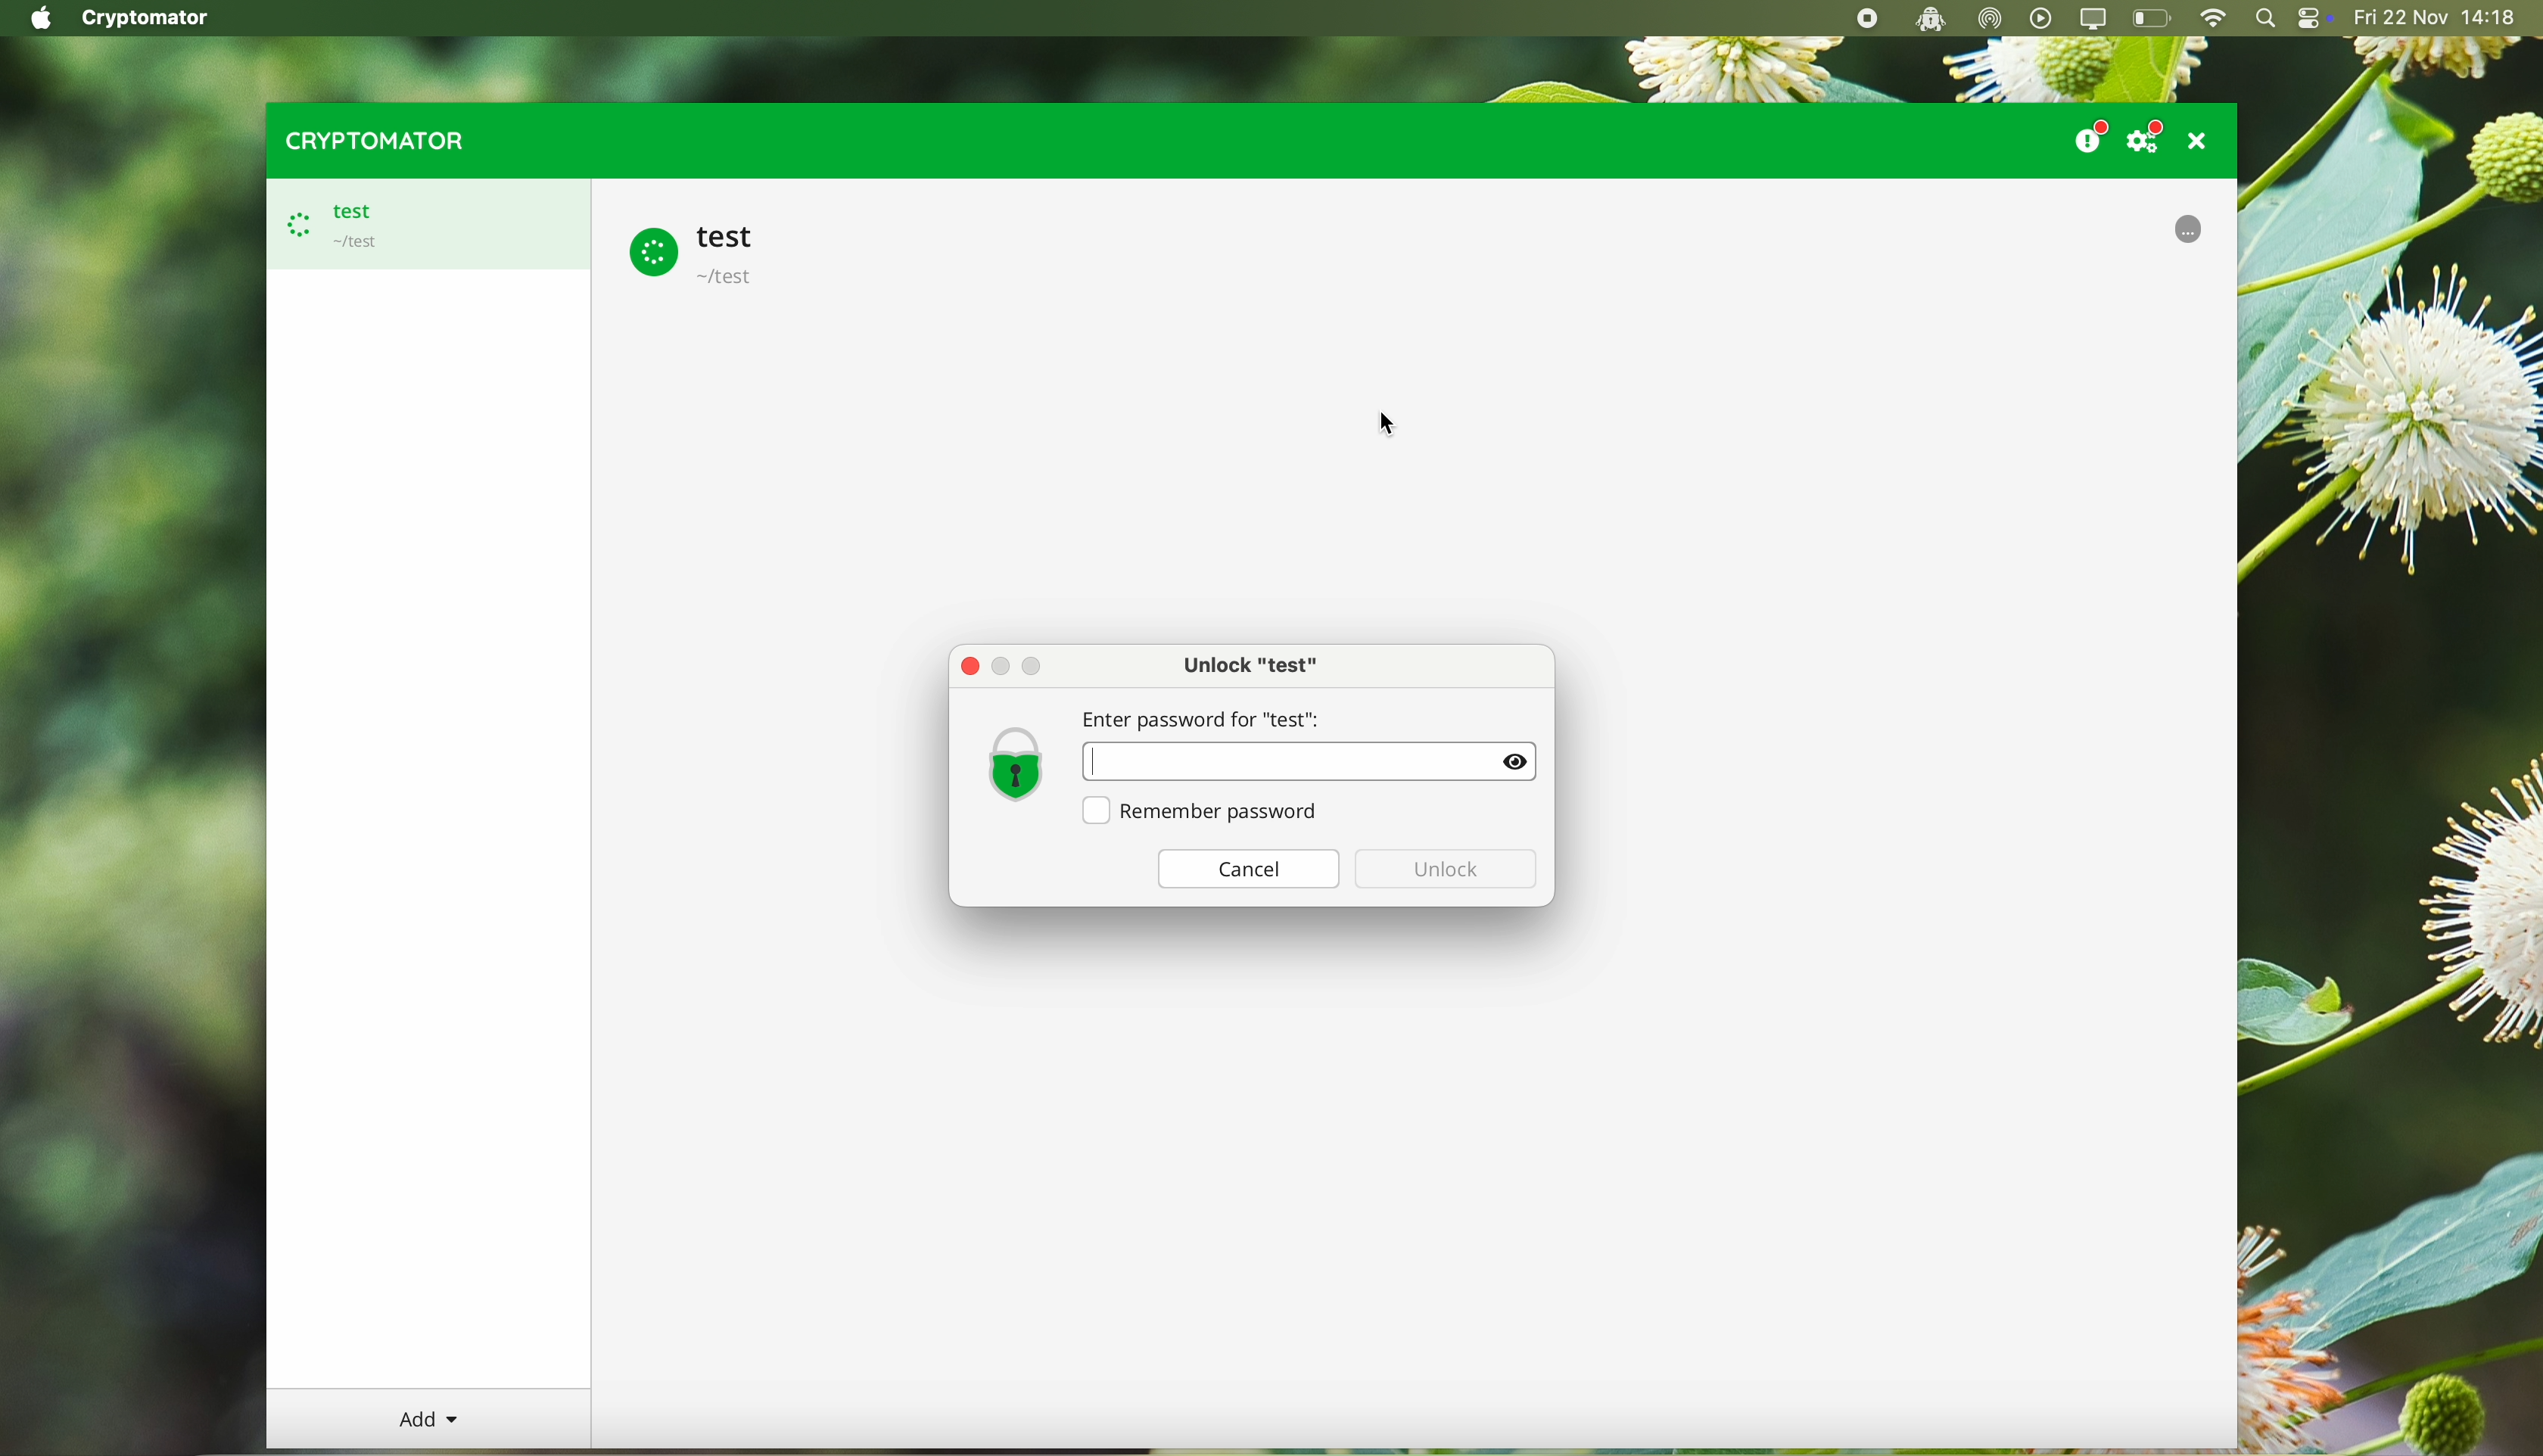 The image size is (2543, 1456). What do you see at coordinates (1290, 721) in the screenshot?
I see `enter password for "test":` at bounding box center [1290, 721].